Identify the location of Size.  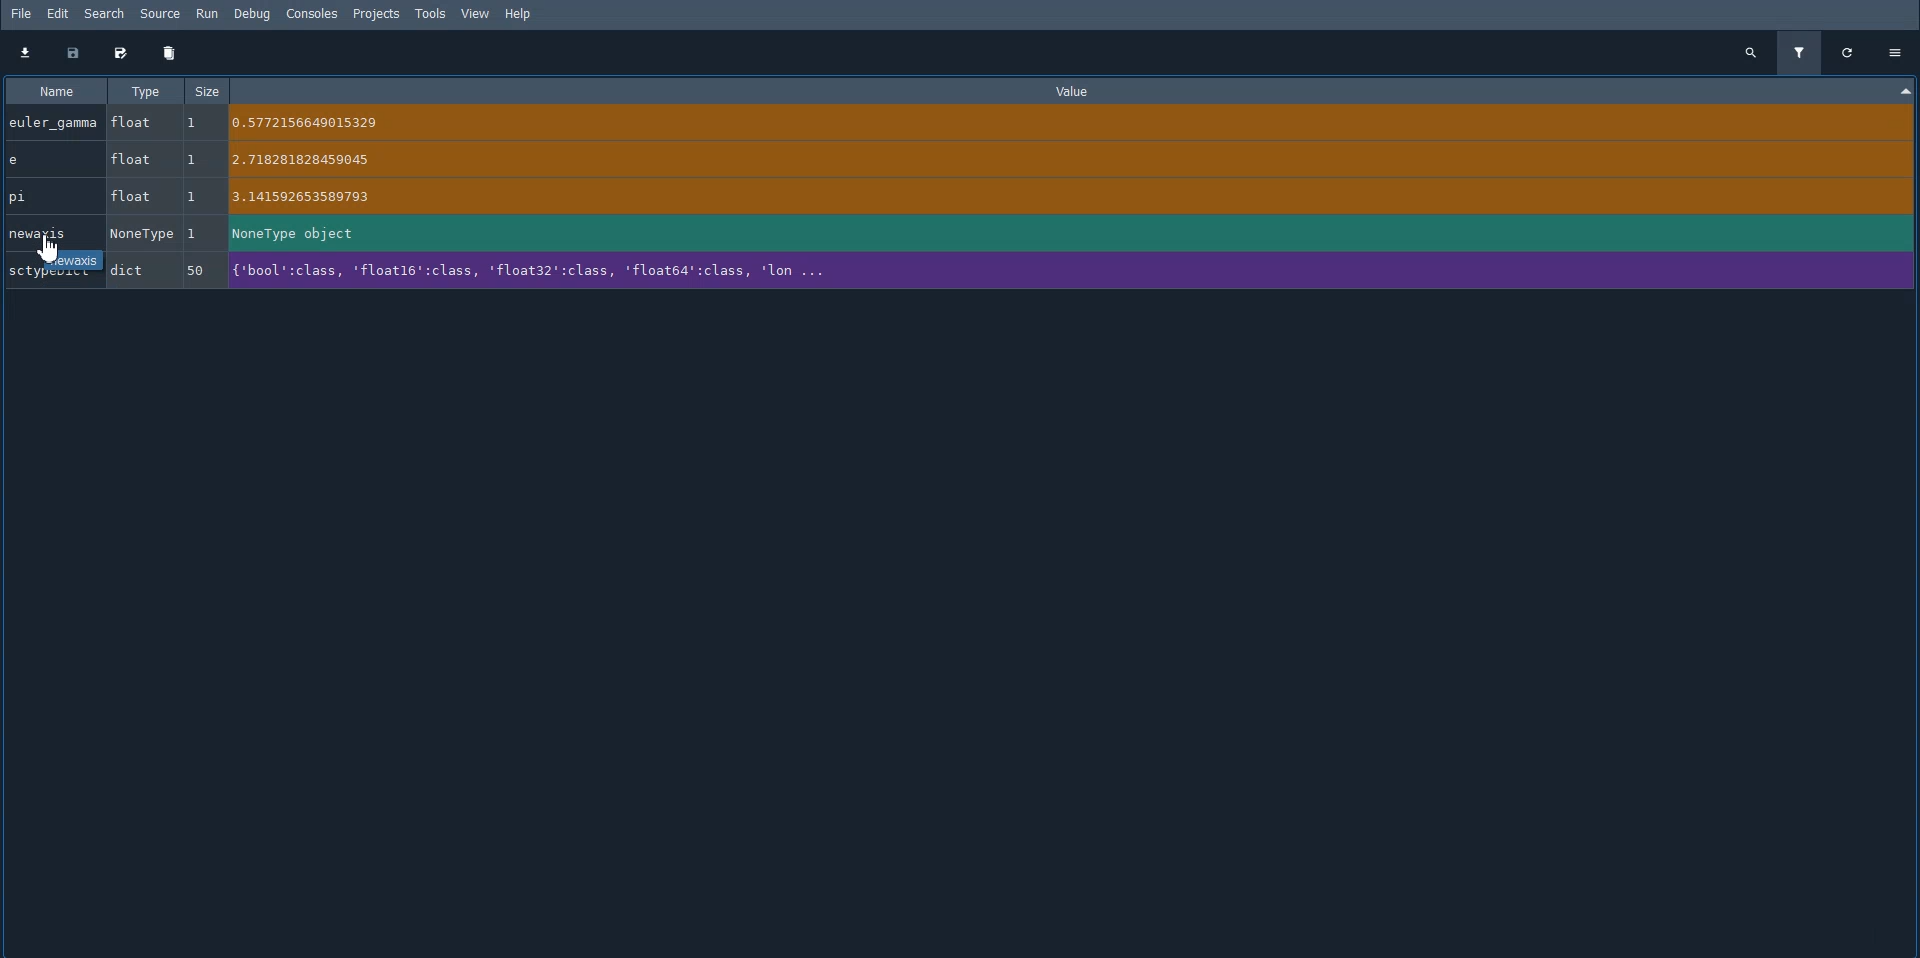
(211, 91).